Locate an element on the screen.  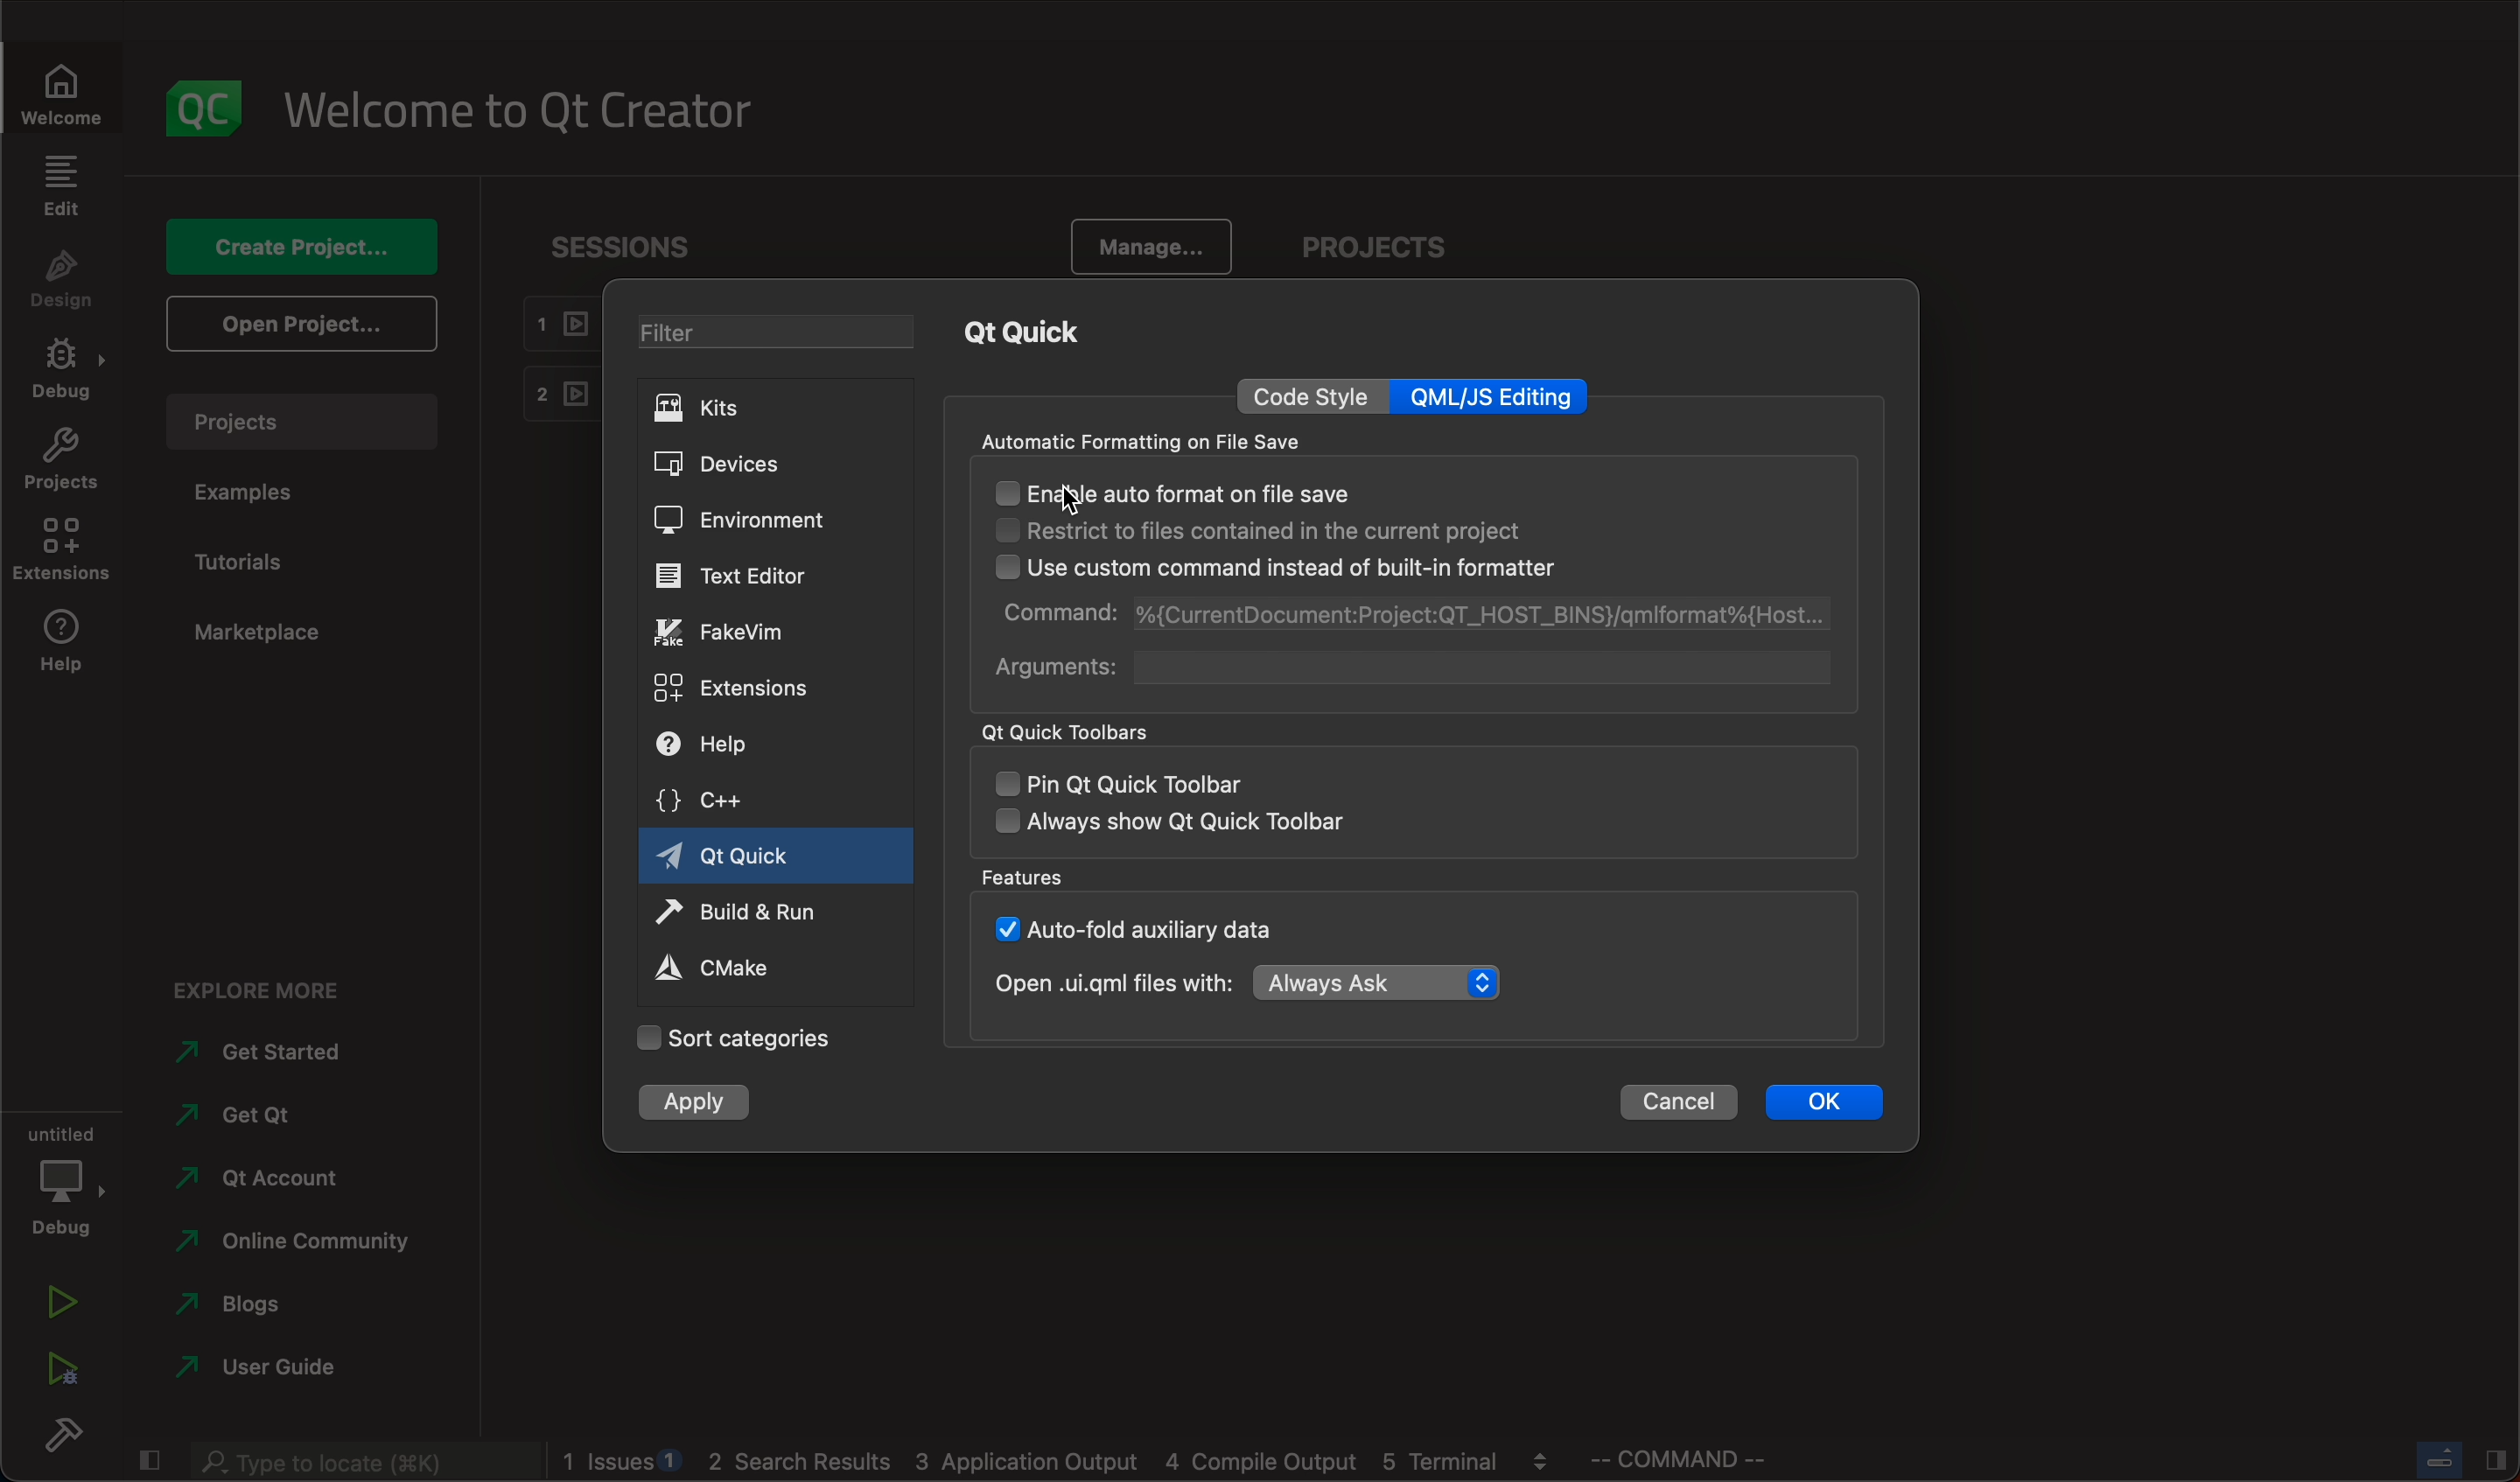
guide is located at coordinates (283, 1369).